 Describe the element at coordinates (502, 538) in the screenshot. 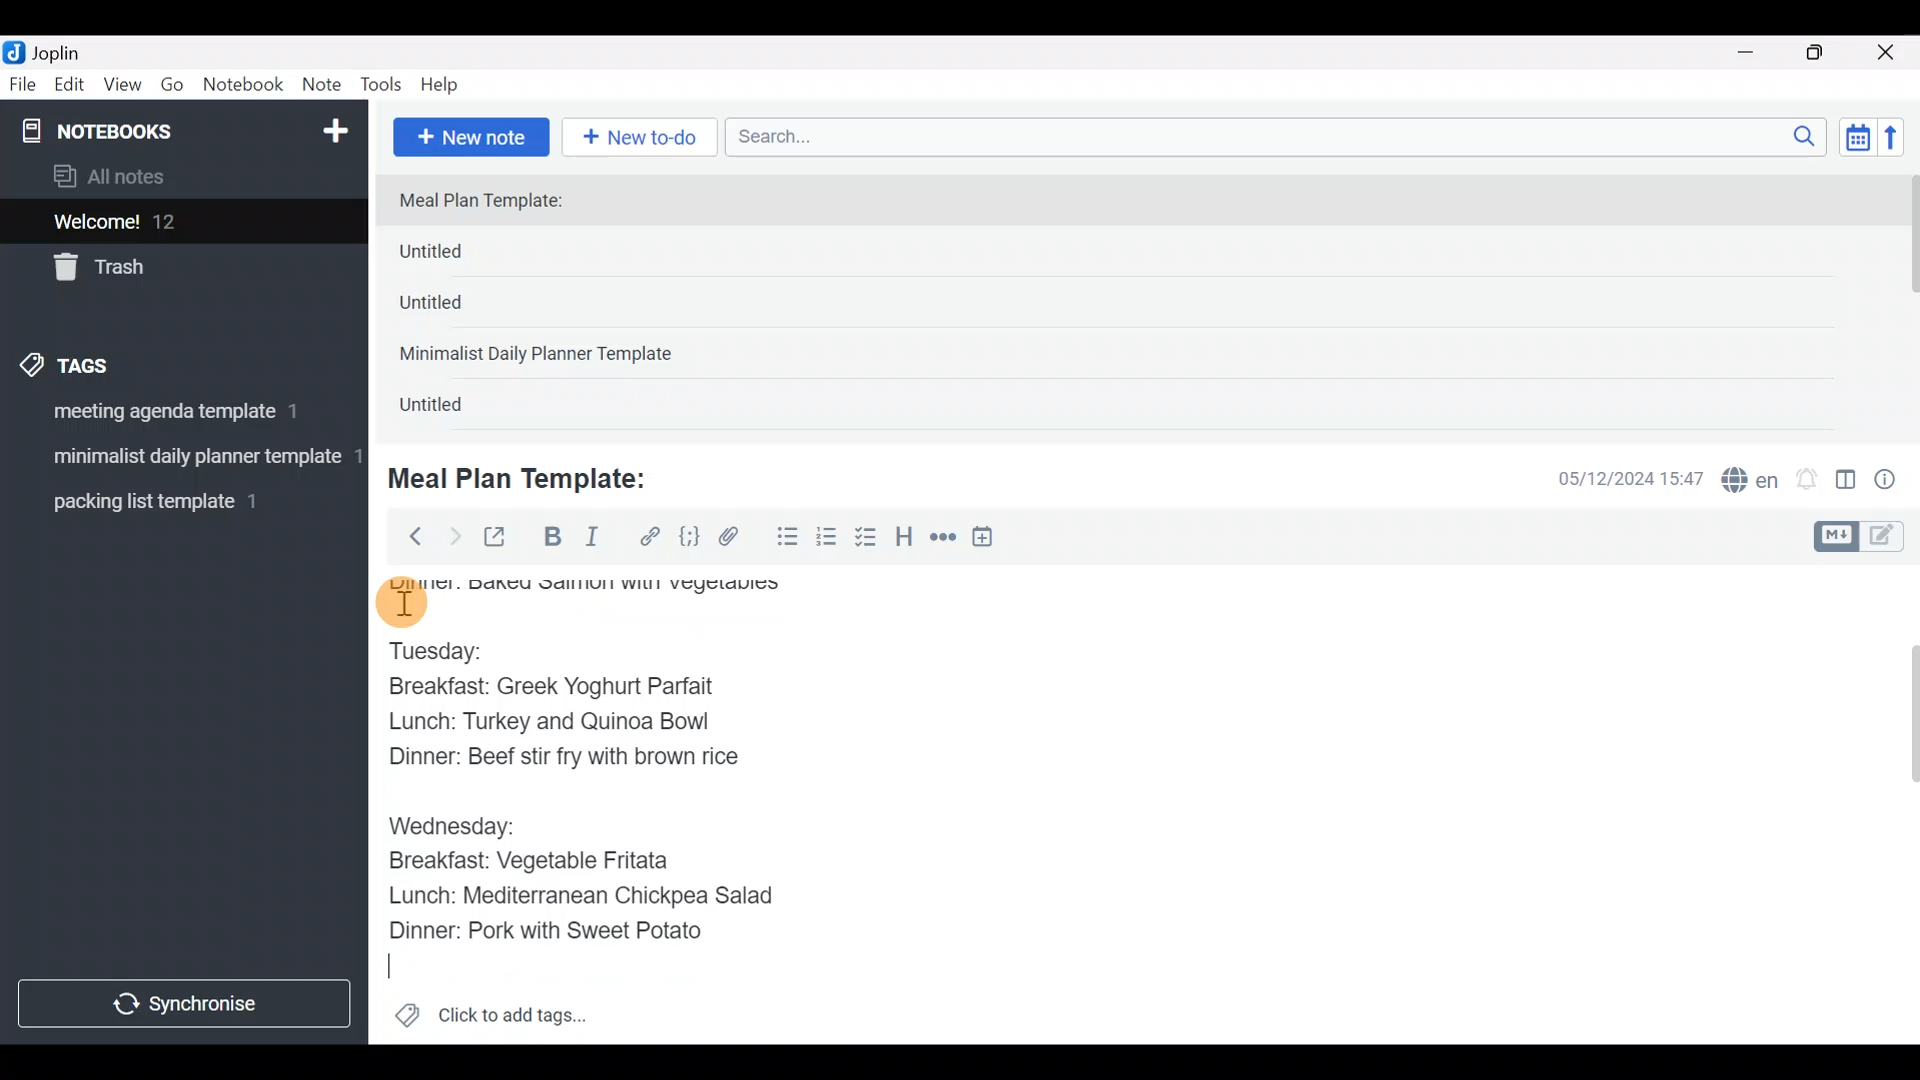

I see `Toggle external editing` at that location.